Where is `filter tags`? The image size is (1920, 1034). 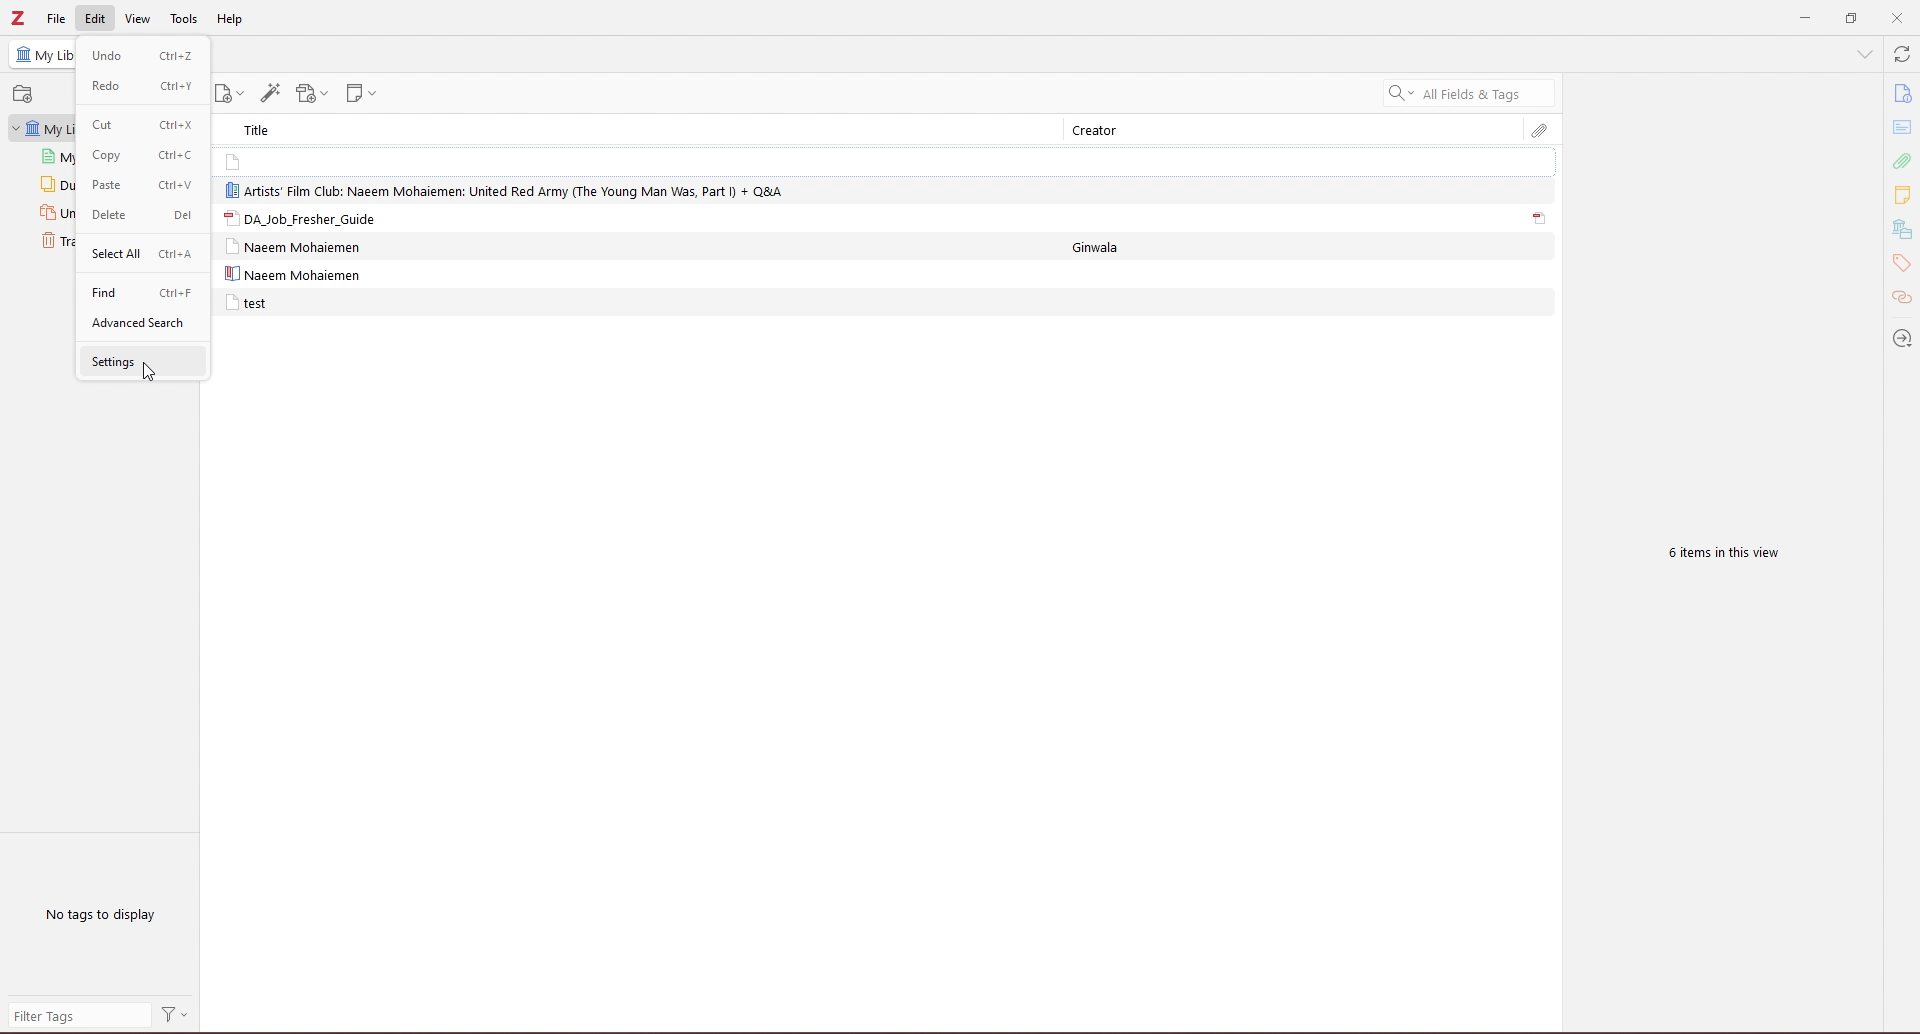
filter tags is located at coordinates (78, 1015).